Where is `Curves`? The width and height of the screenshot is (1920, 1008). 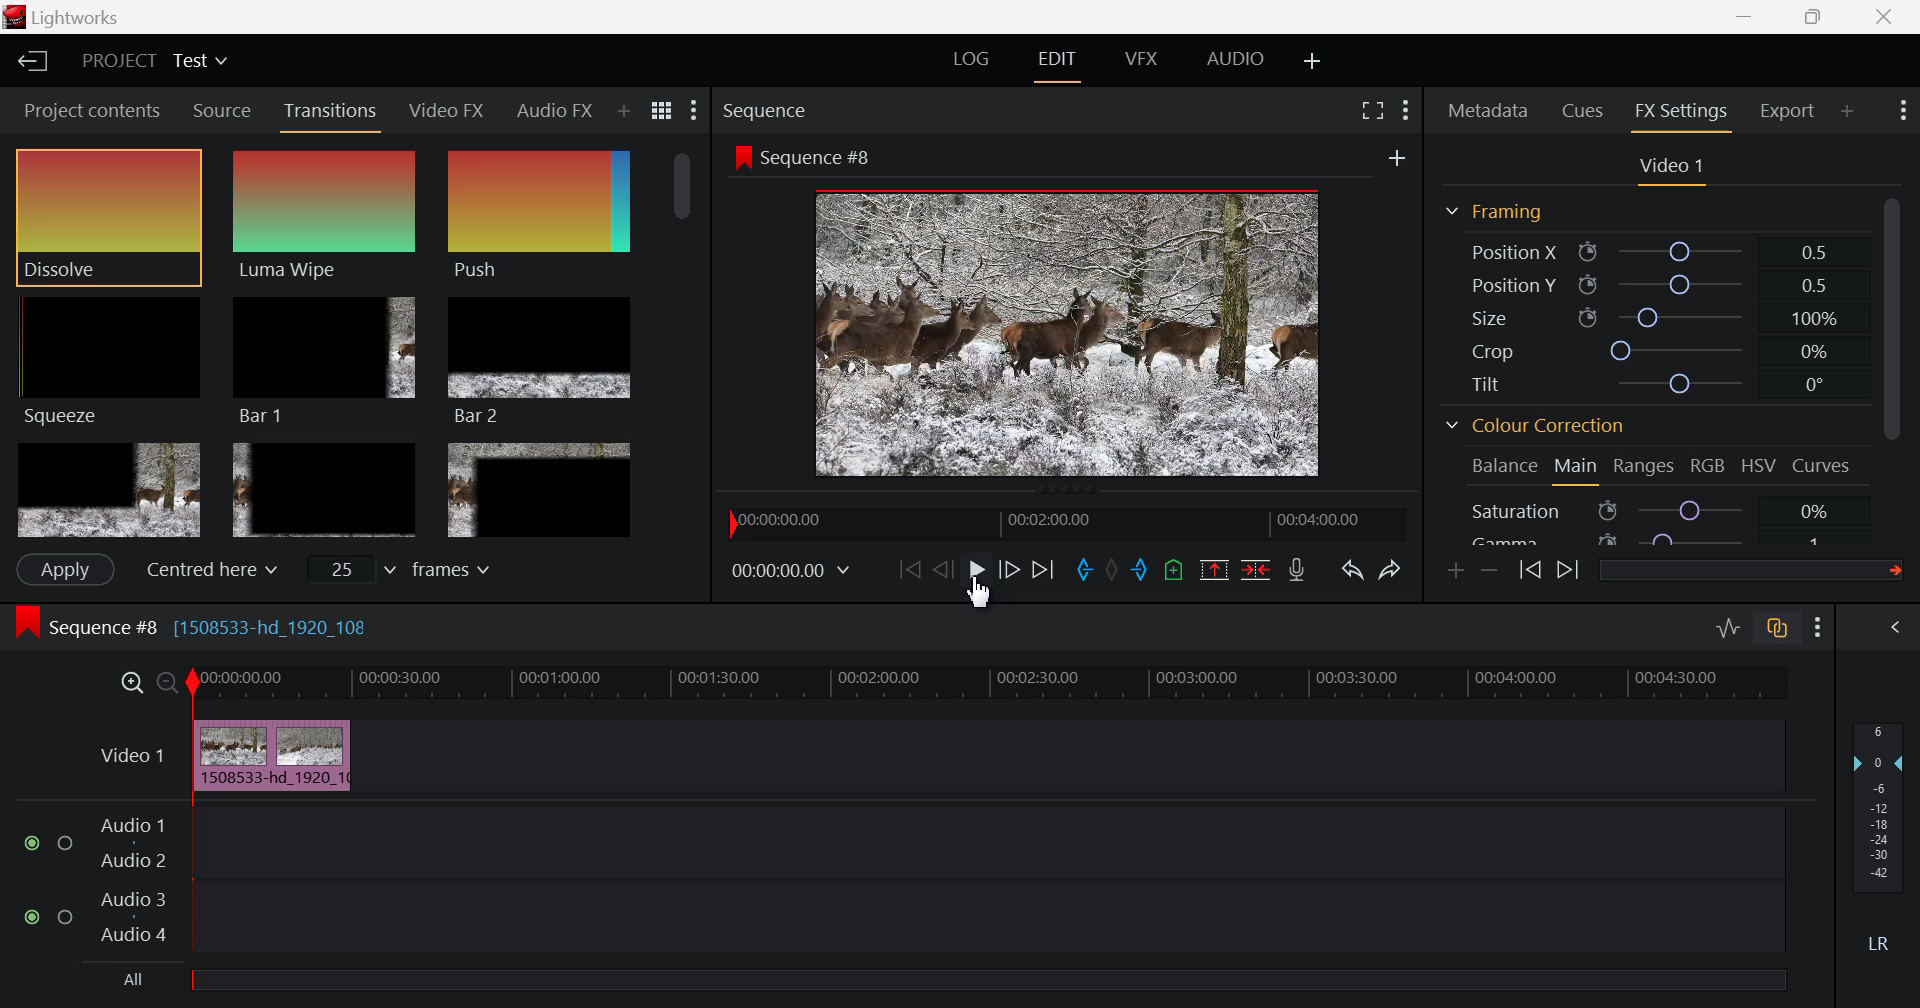
Curves is located at coordinates (1824, 466).